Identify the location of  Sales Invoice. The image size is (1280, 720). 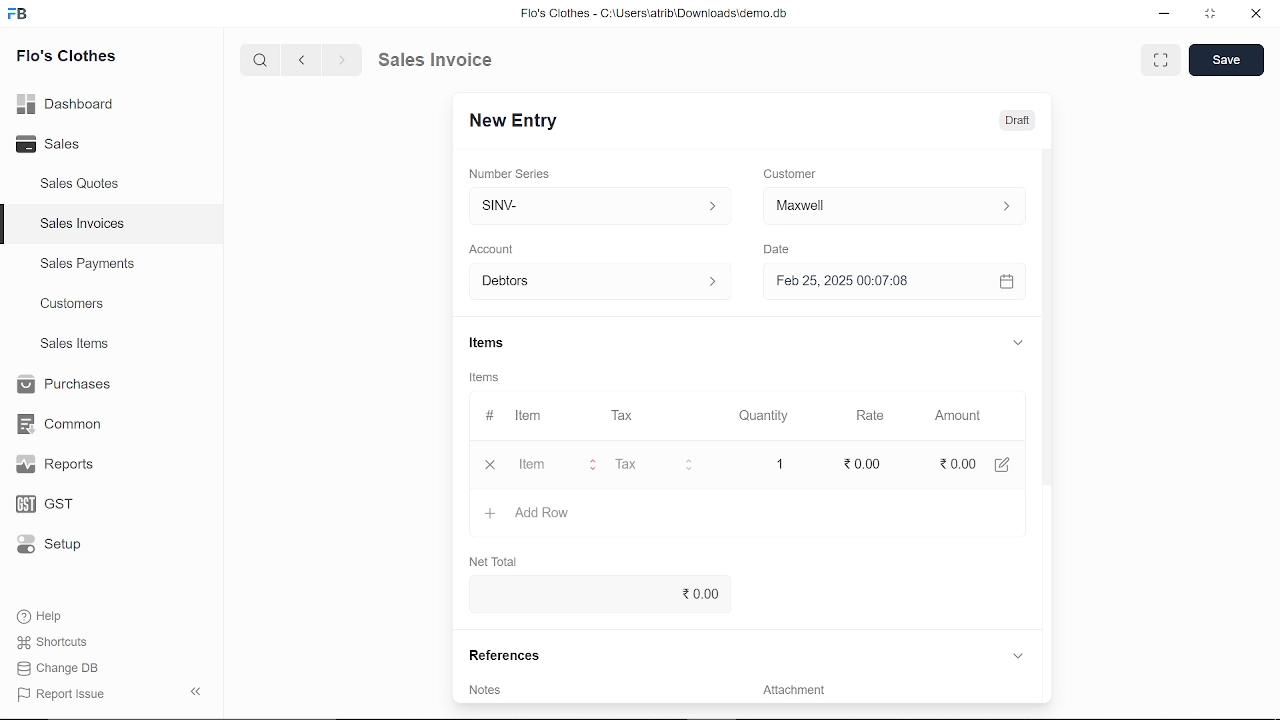
(446, 61).